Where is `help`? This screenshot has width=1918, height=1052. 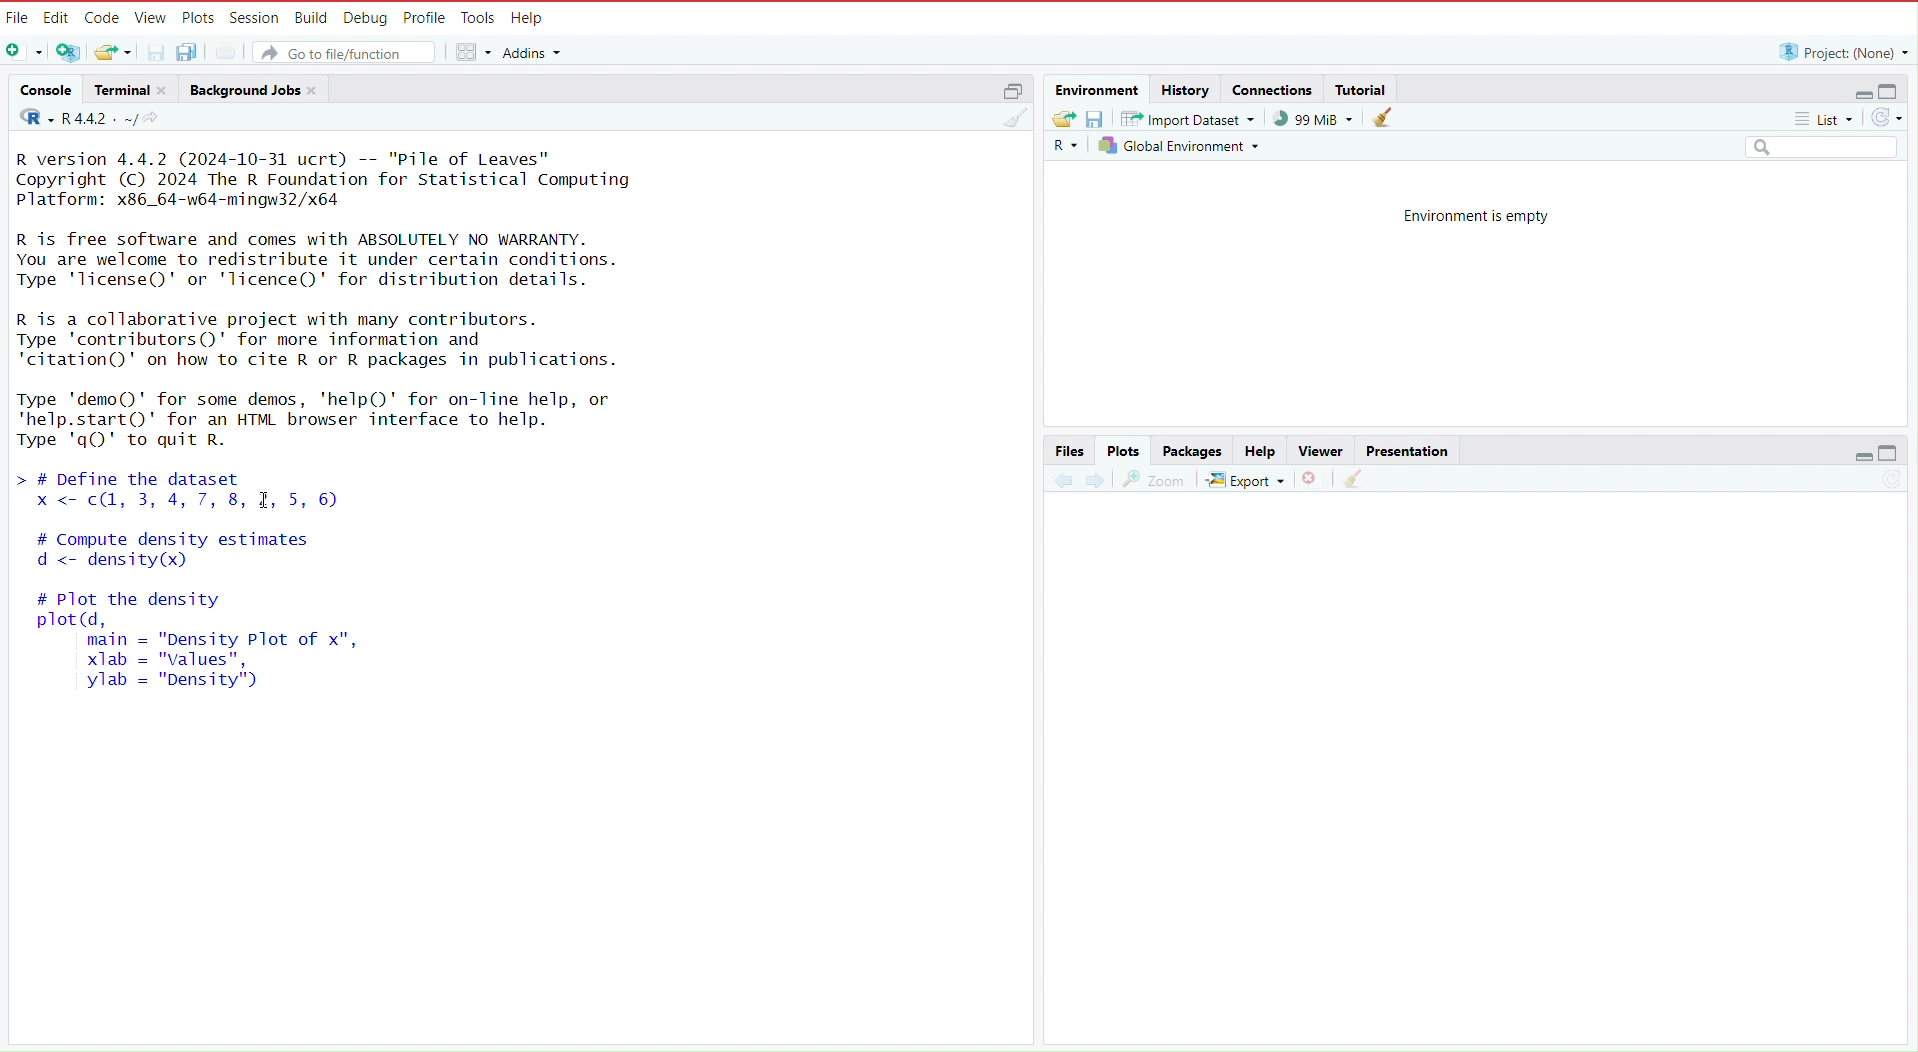
help is located at coordinates (1257, 449).